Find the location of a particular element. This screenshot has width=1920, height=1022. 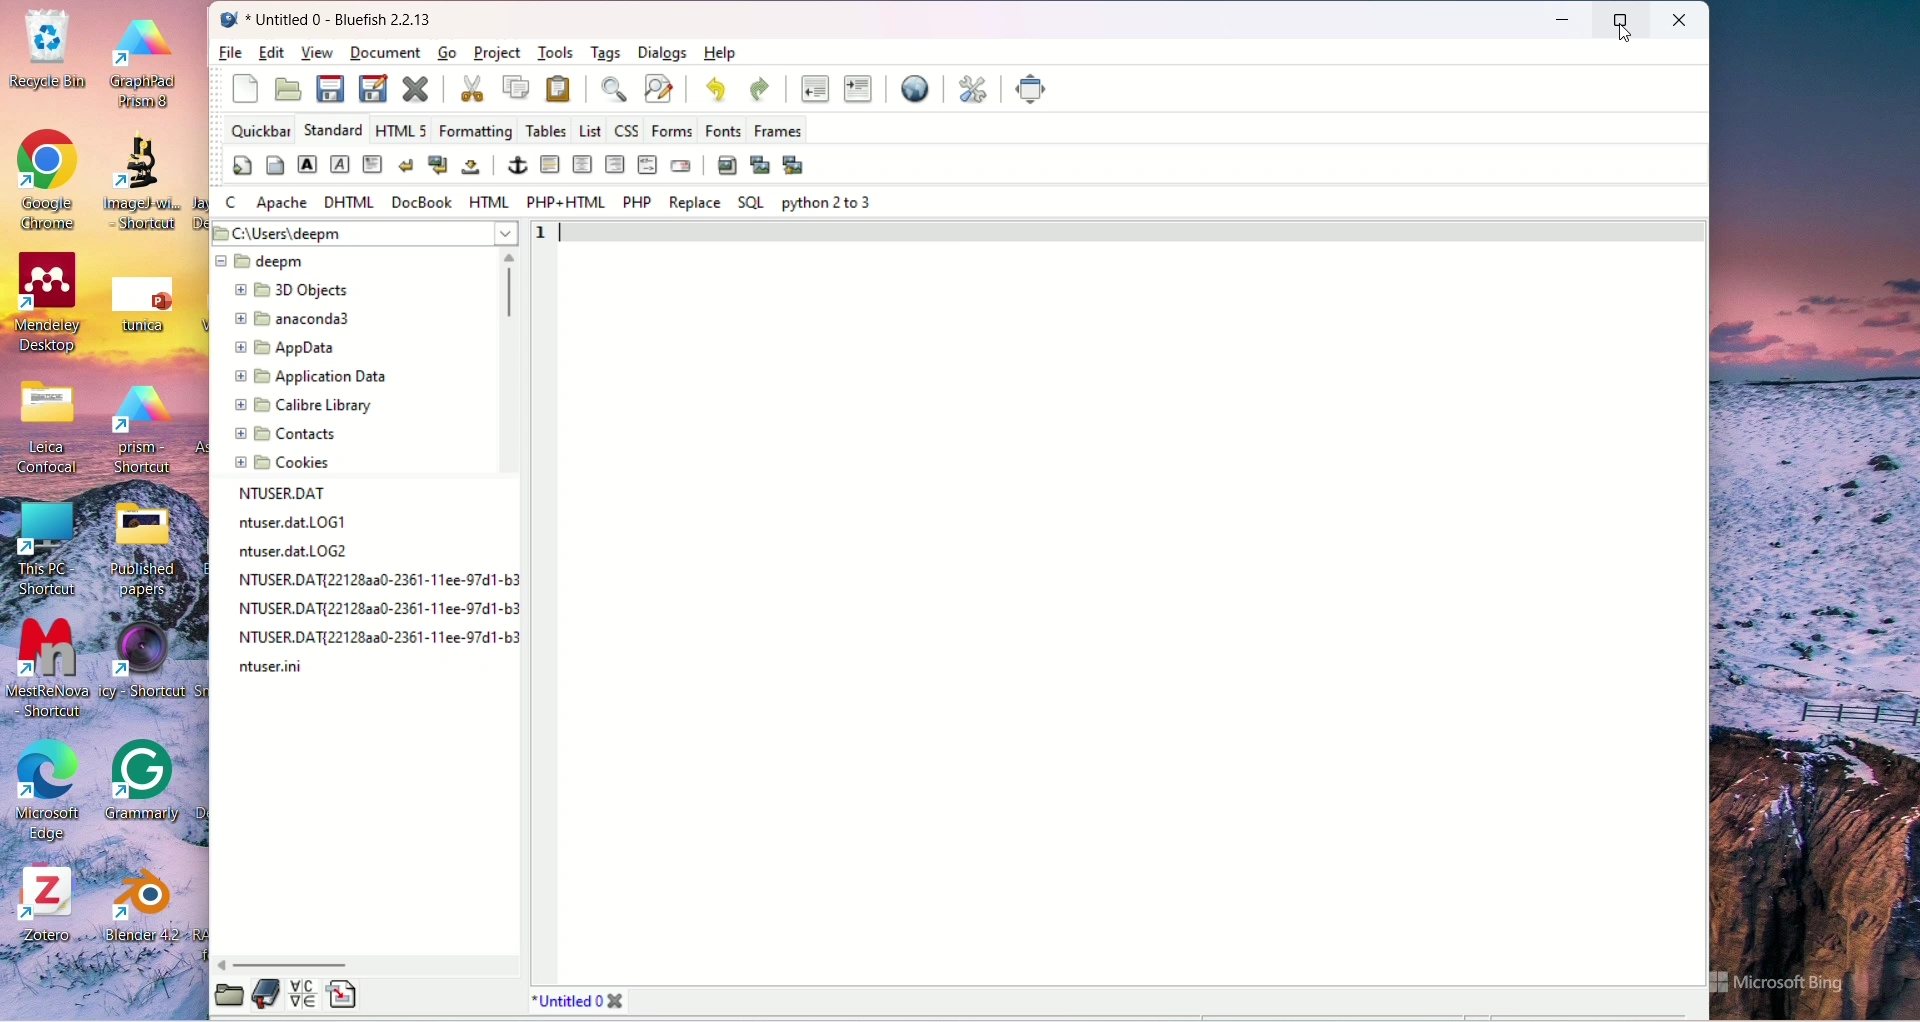

close current file is located at coordinates (416, 90).